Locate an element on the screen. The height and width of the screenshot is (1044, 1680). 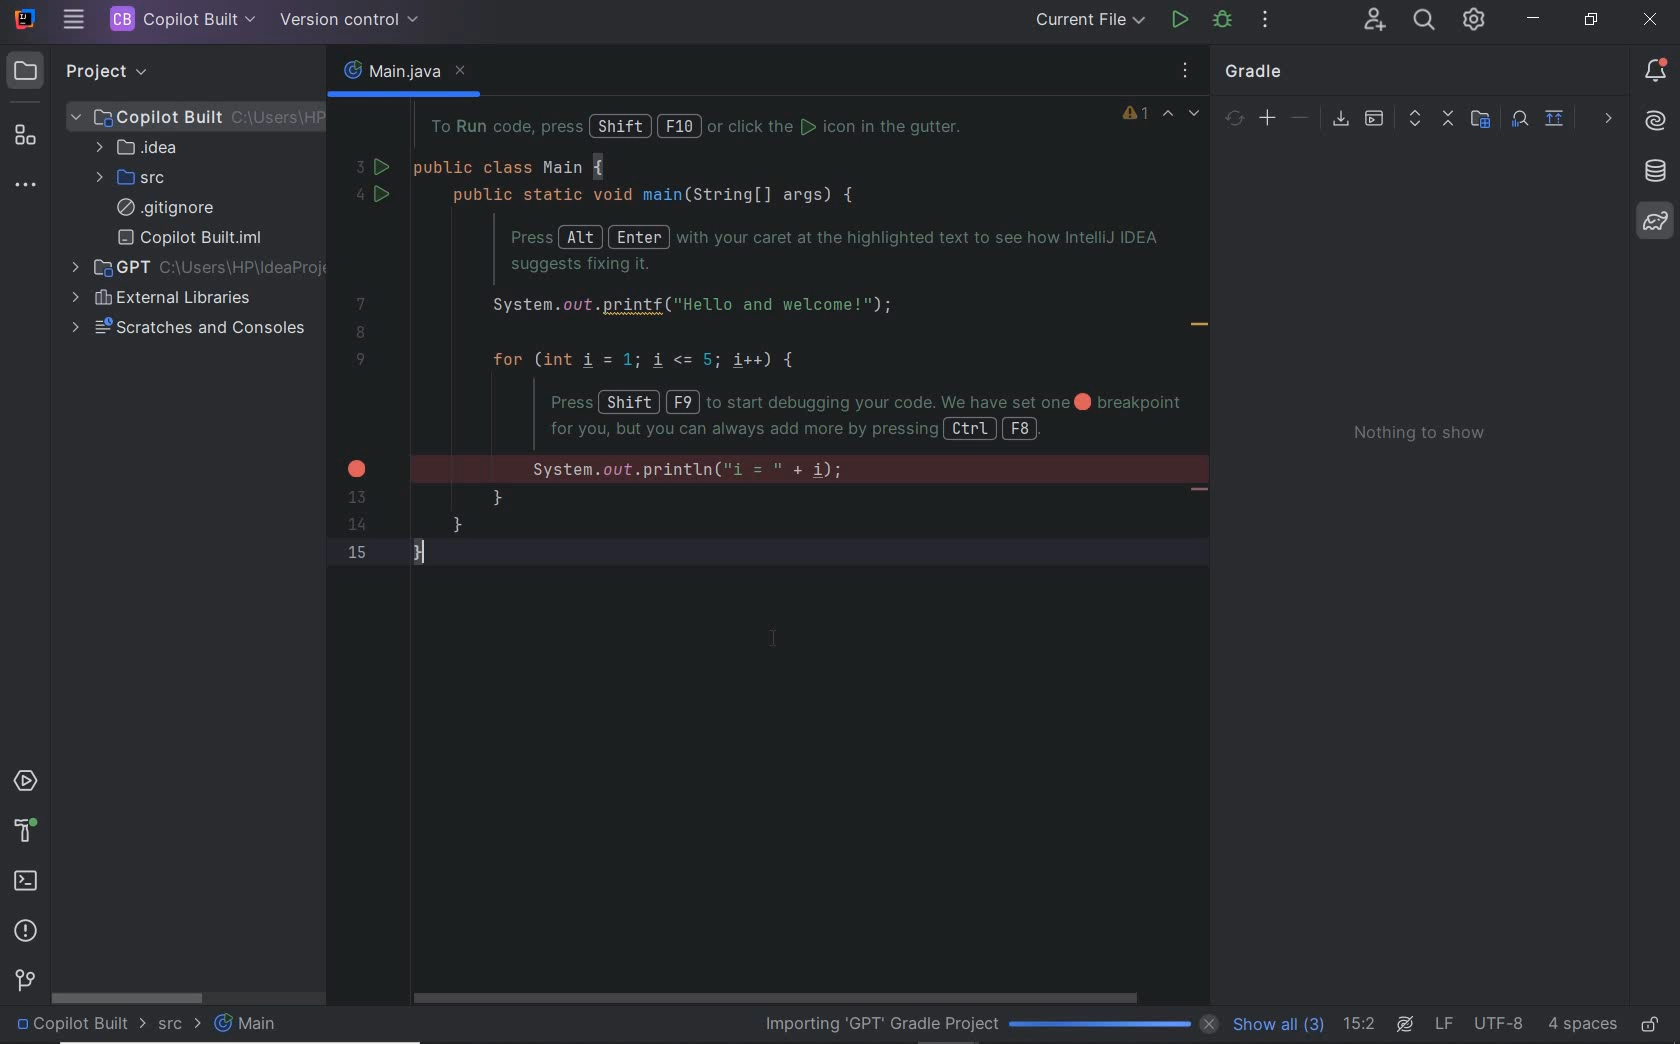
execute gradle task is located at coordinates (1373, 119).